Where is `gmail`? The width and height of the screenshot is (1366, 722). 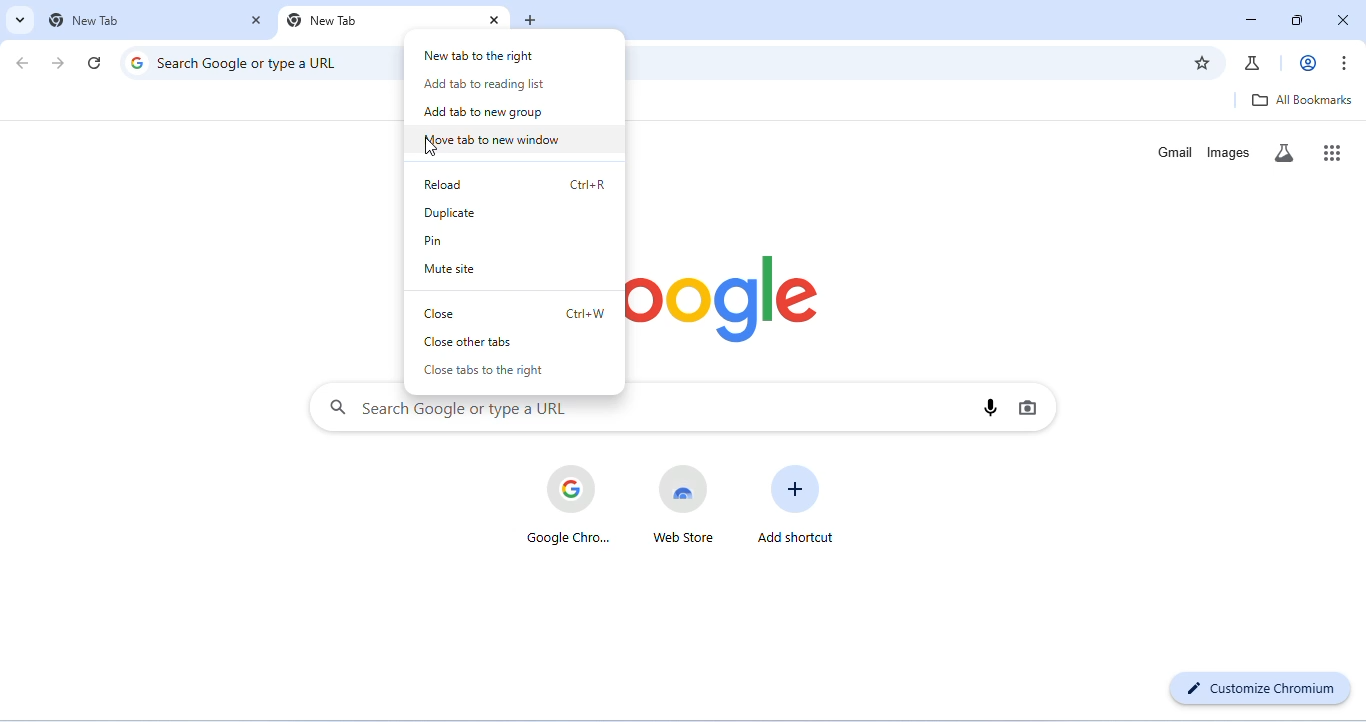
gmail is located at coordinates (1170, 152).